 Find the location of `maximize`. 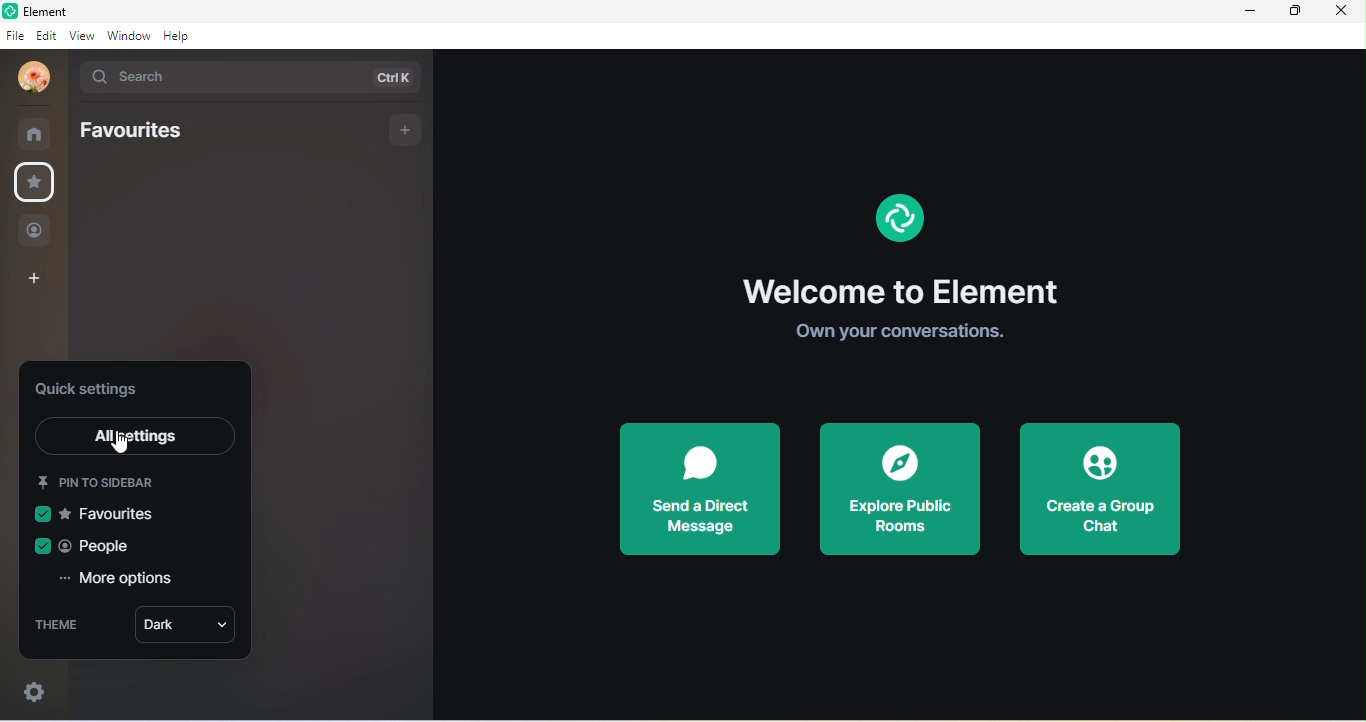

maximize is located at coordinates (1295, 14).